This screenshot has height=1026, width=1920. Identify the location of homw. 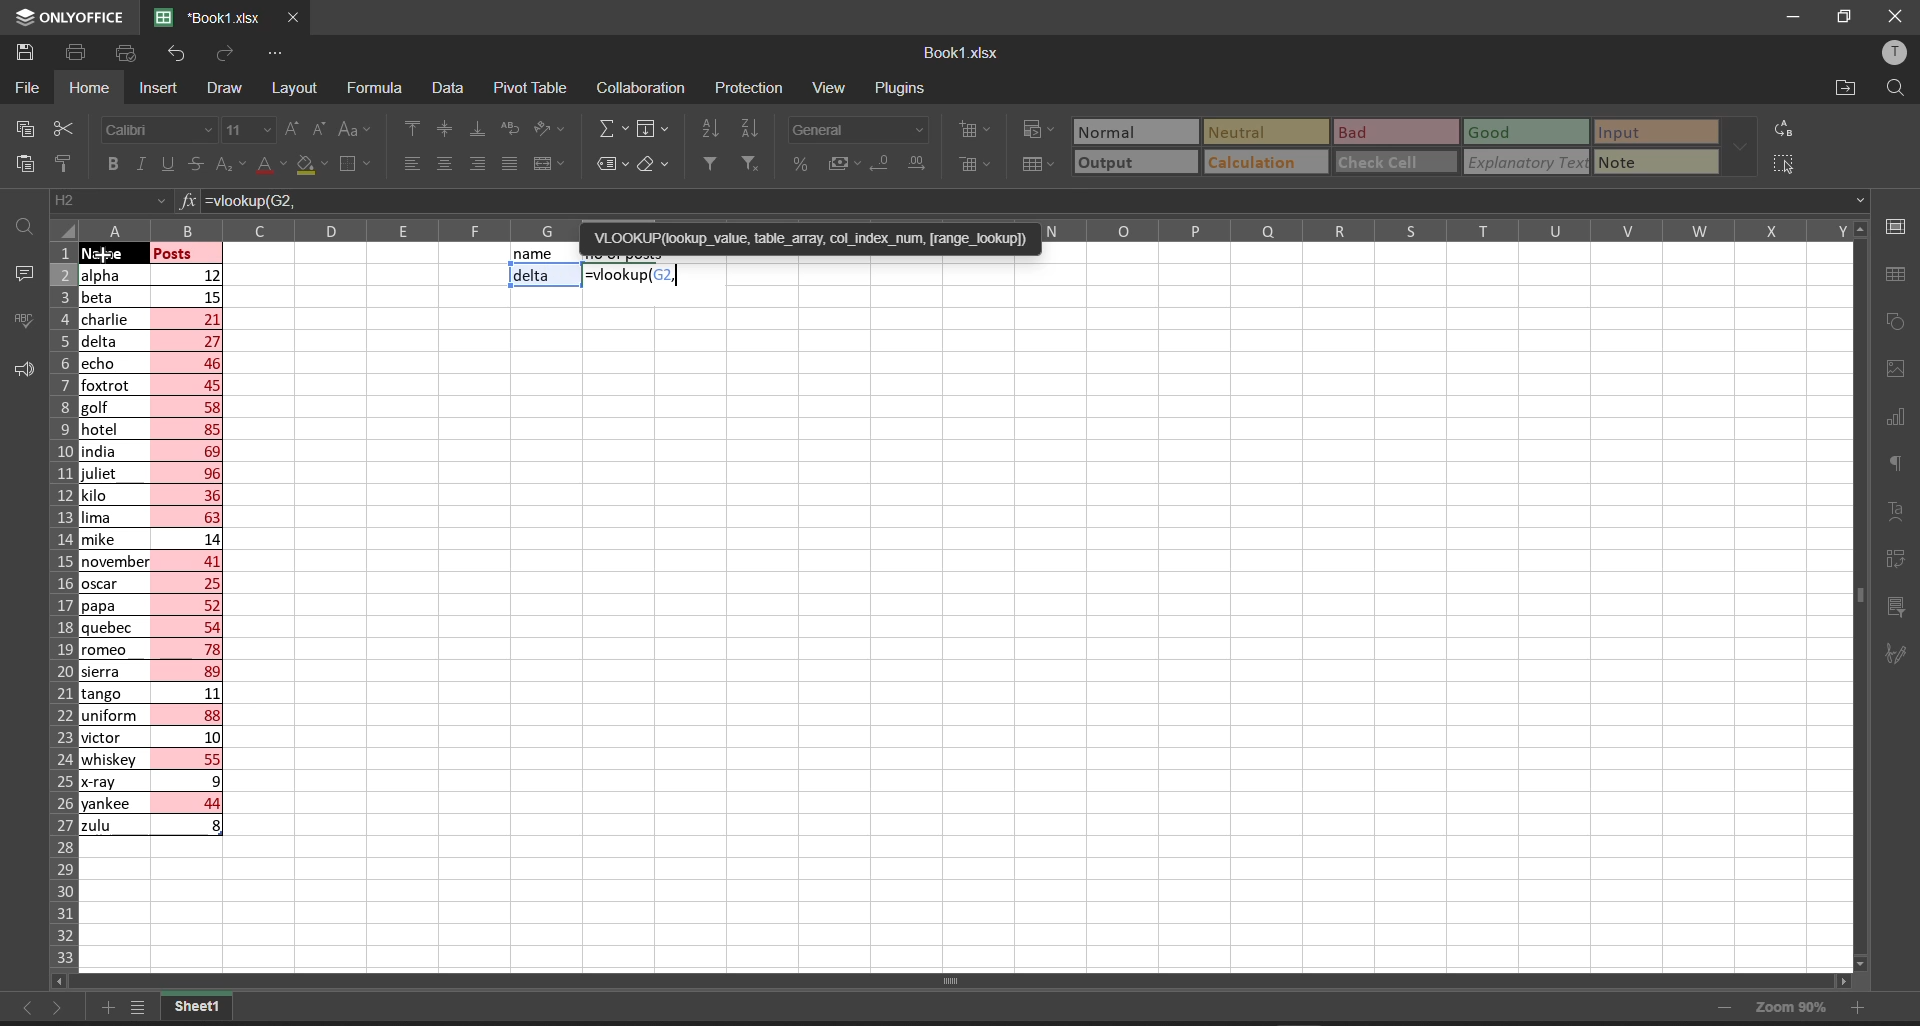
(88, 88).